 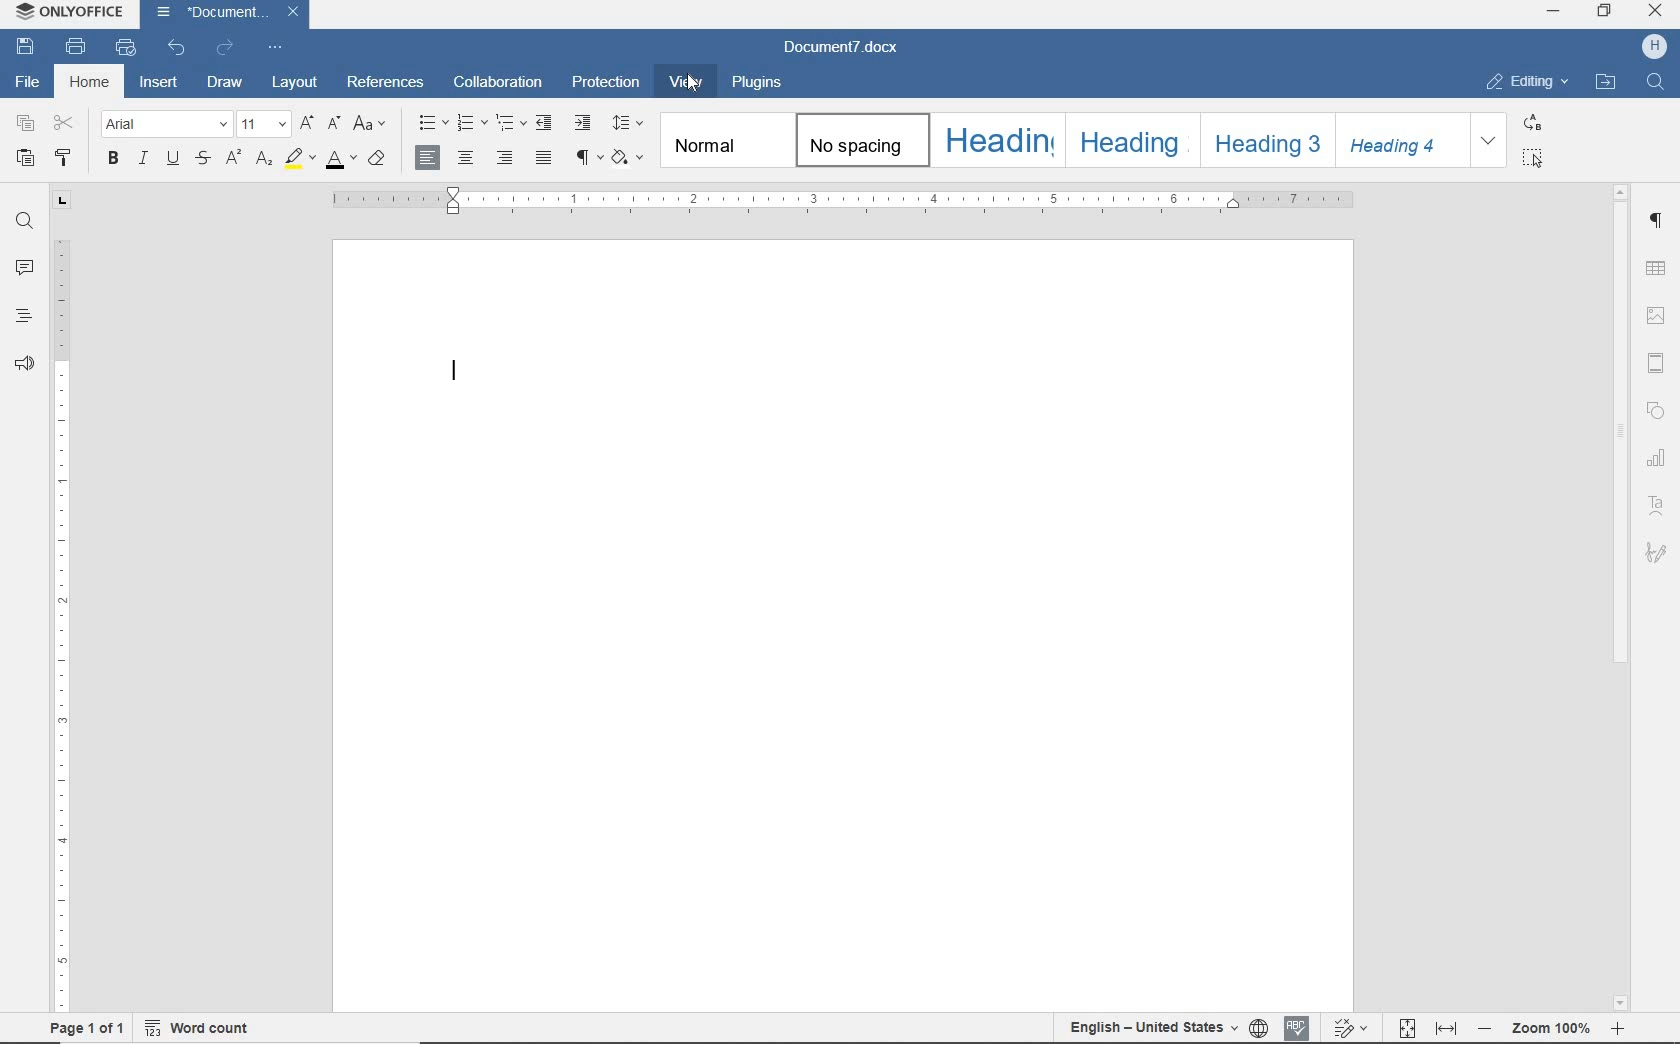 I want to click on FIND, so click(x=1655, y=83).